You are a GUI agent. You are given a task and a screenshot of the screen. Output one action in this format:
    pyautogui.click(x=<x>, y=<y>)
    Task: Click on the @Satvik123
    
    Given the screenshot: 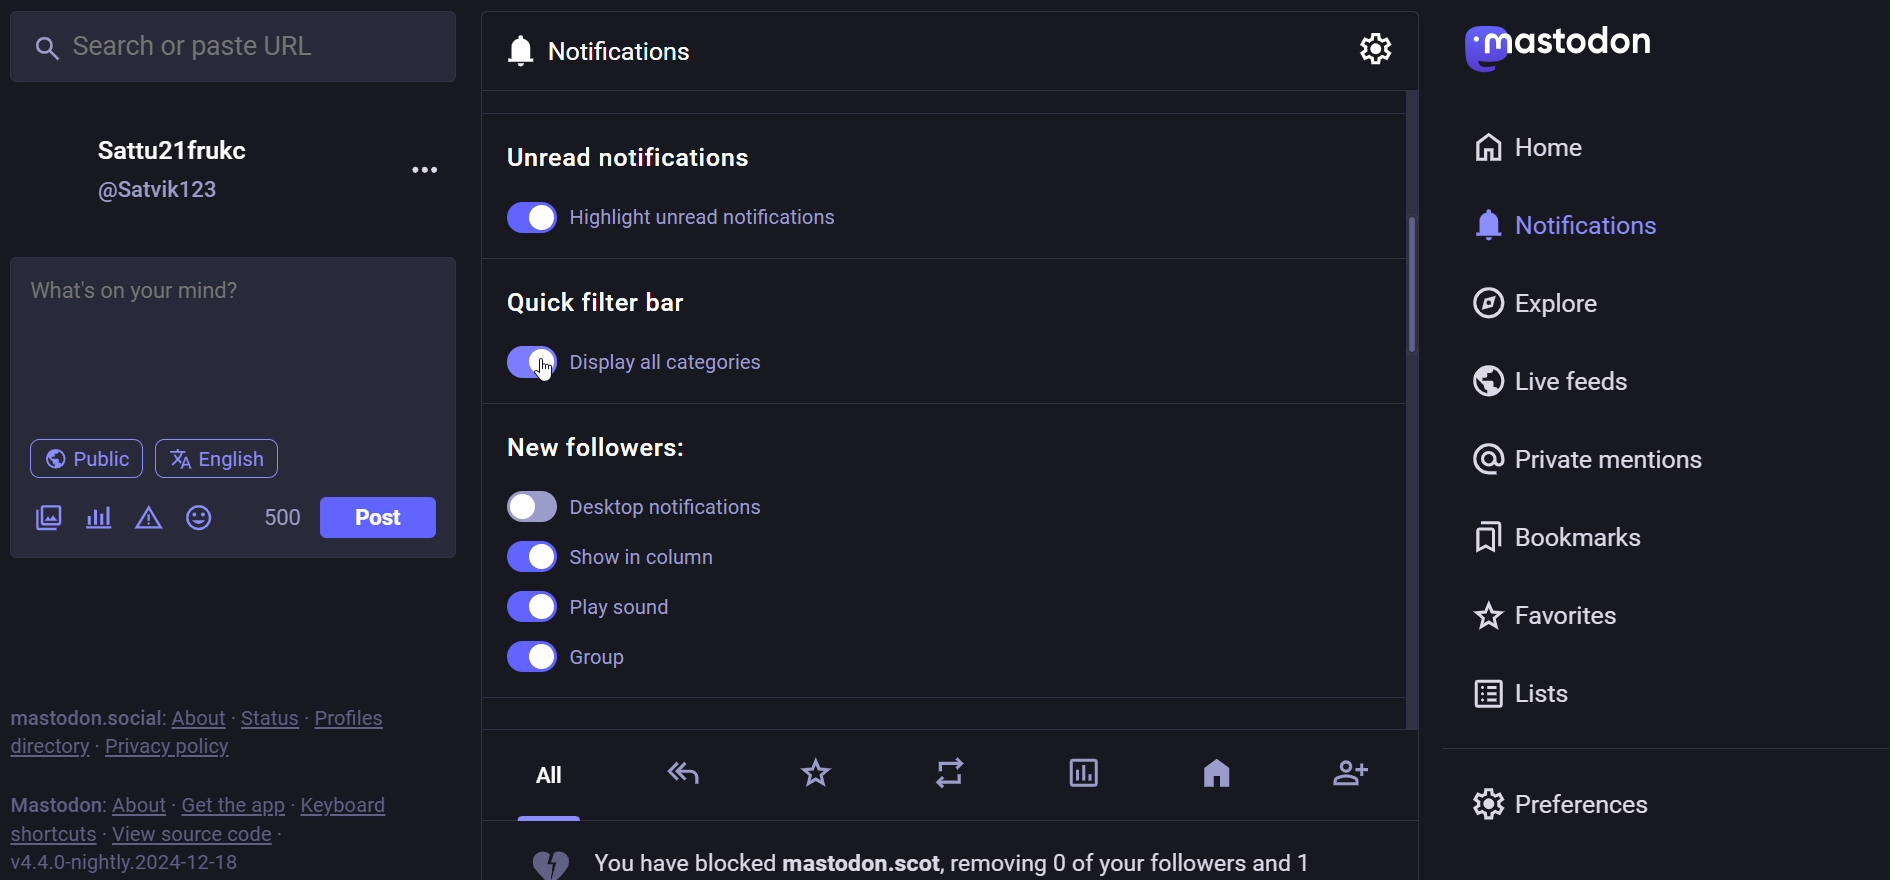 What is the action you would take?
    pyautogui.click(x=169, y=190)
    